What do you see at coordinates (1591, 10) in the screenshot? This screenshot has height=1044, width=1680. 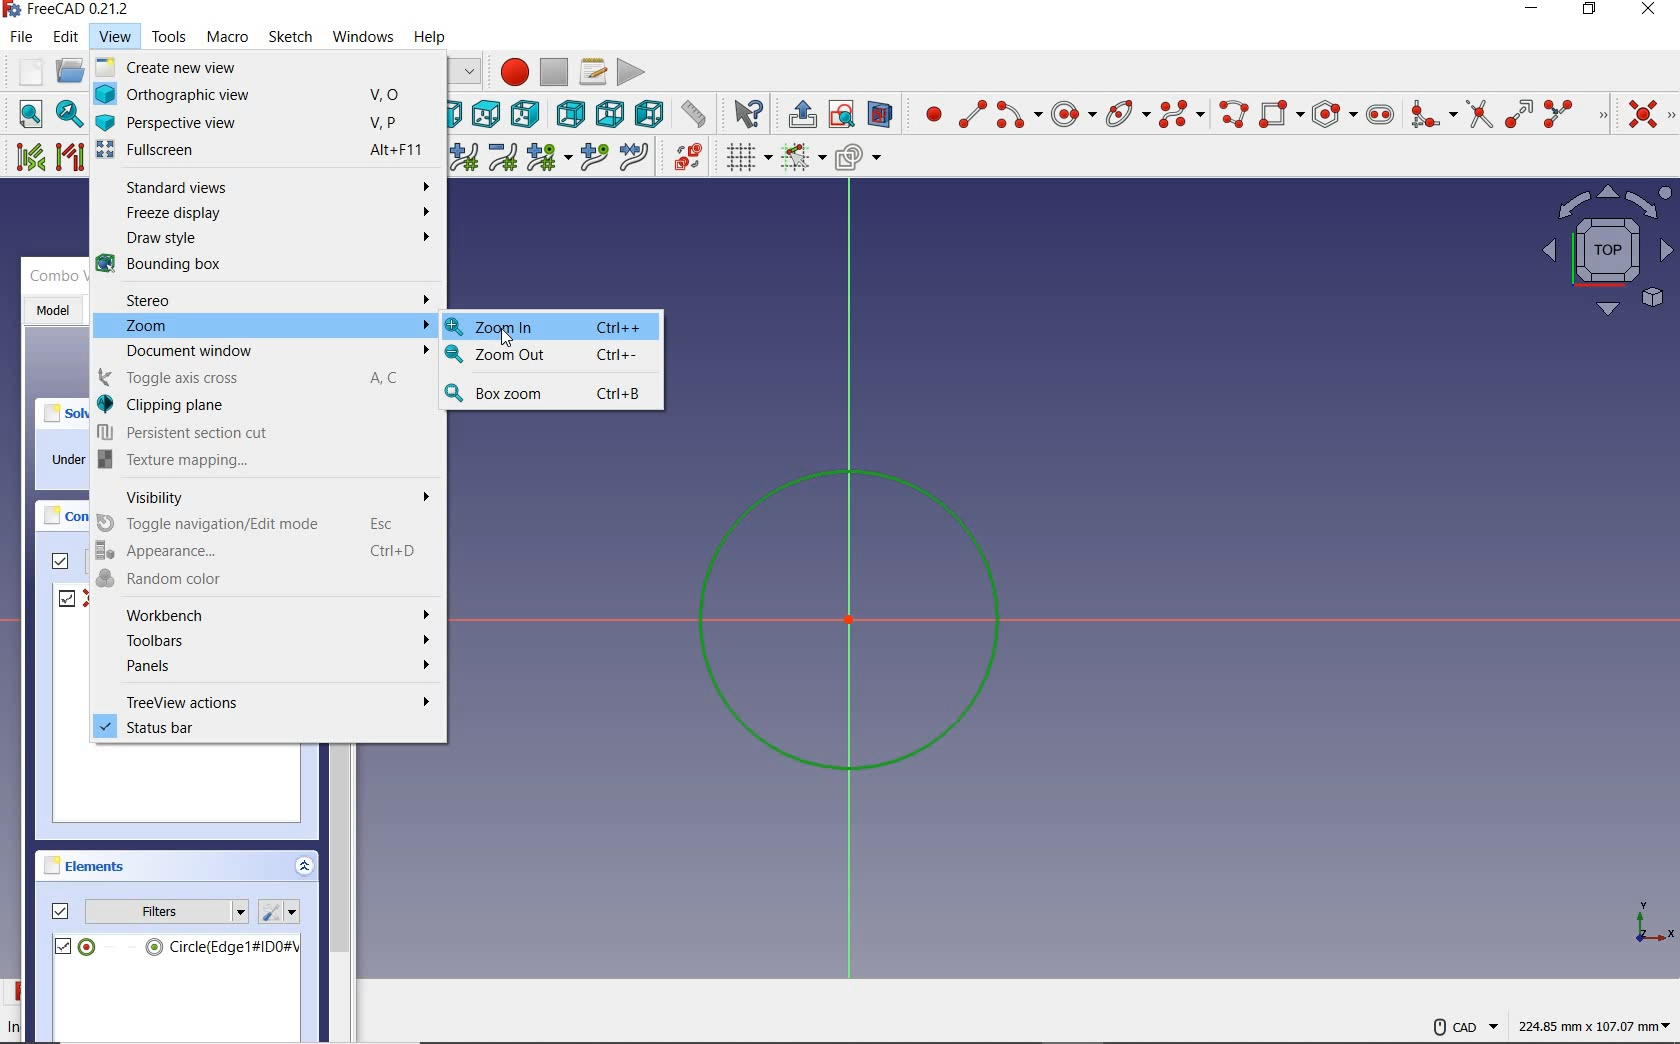 I see `restore` at bounding box center [1591, 10].